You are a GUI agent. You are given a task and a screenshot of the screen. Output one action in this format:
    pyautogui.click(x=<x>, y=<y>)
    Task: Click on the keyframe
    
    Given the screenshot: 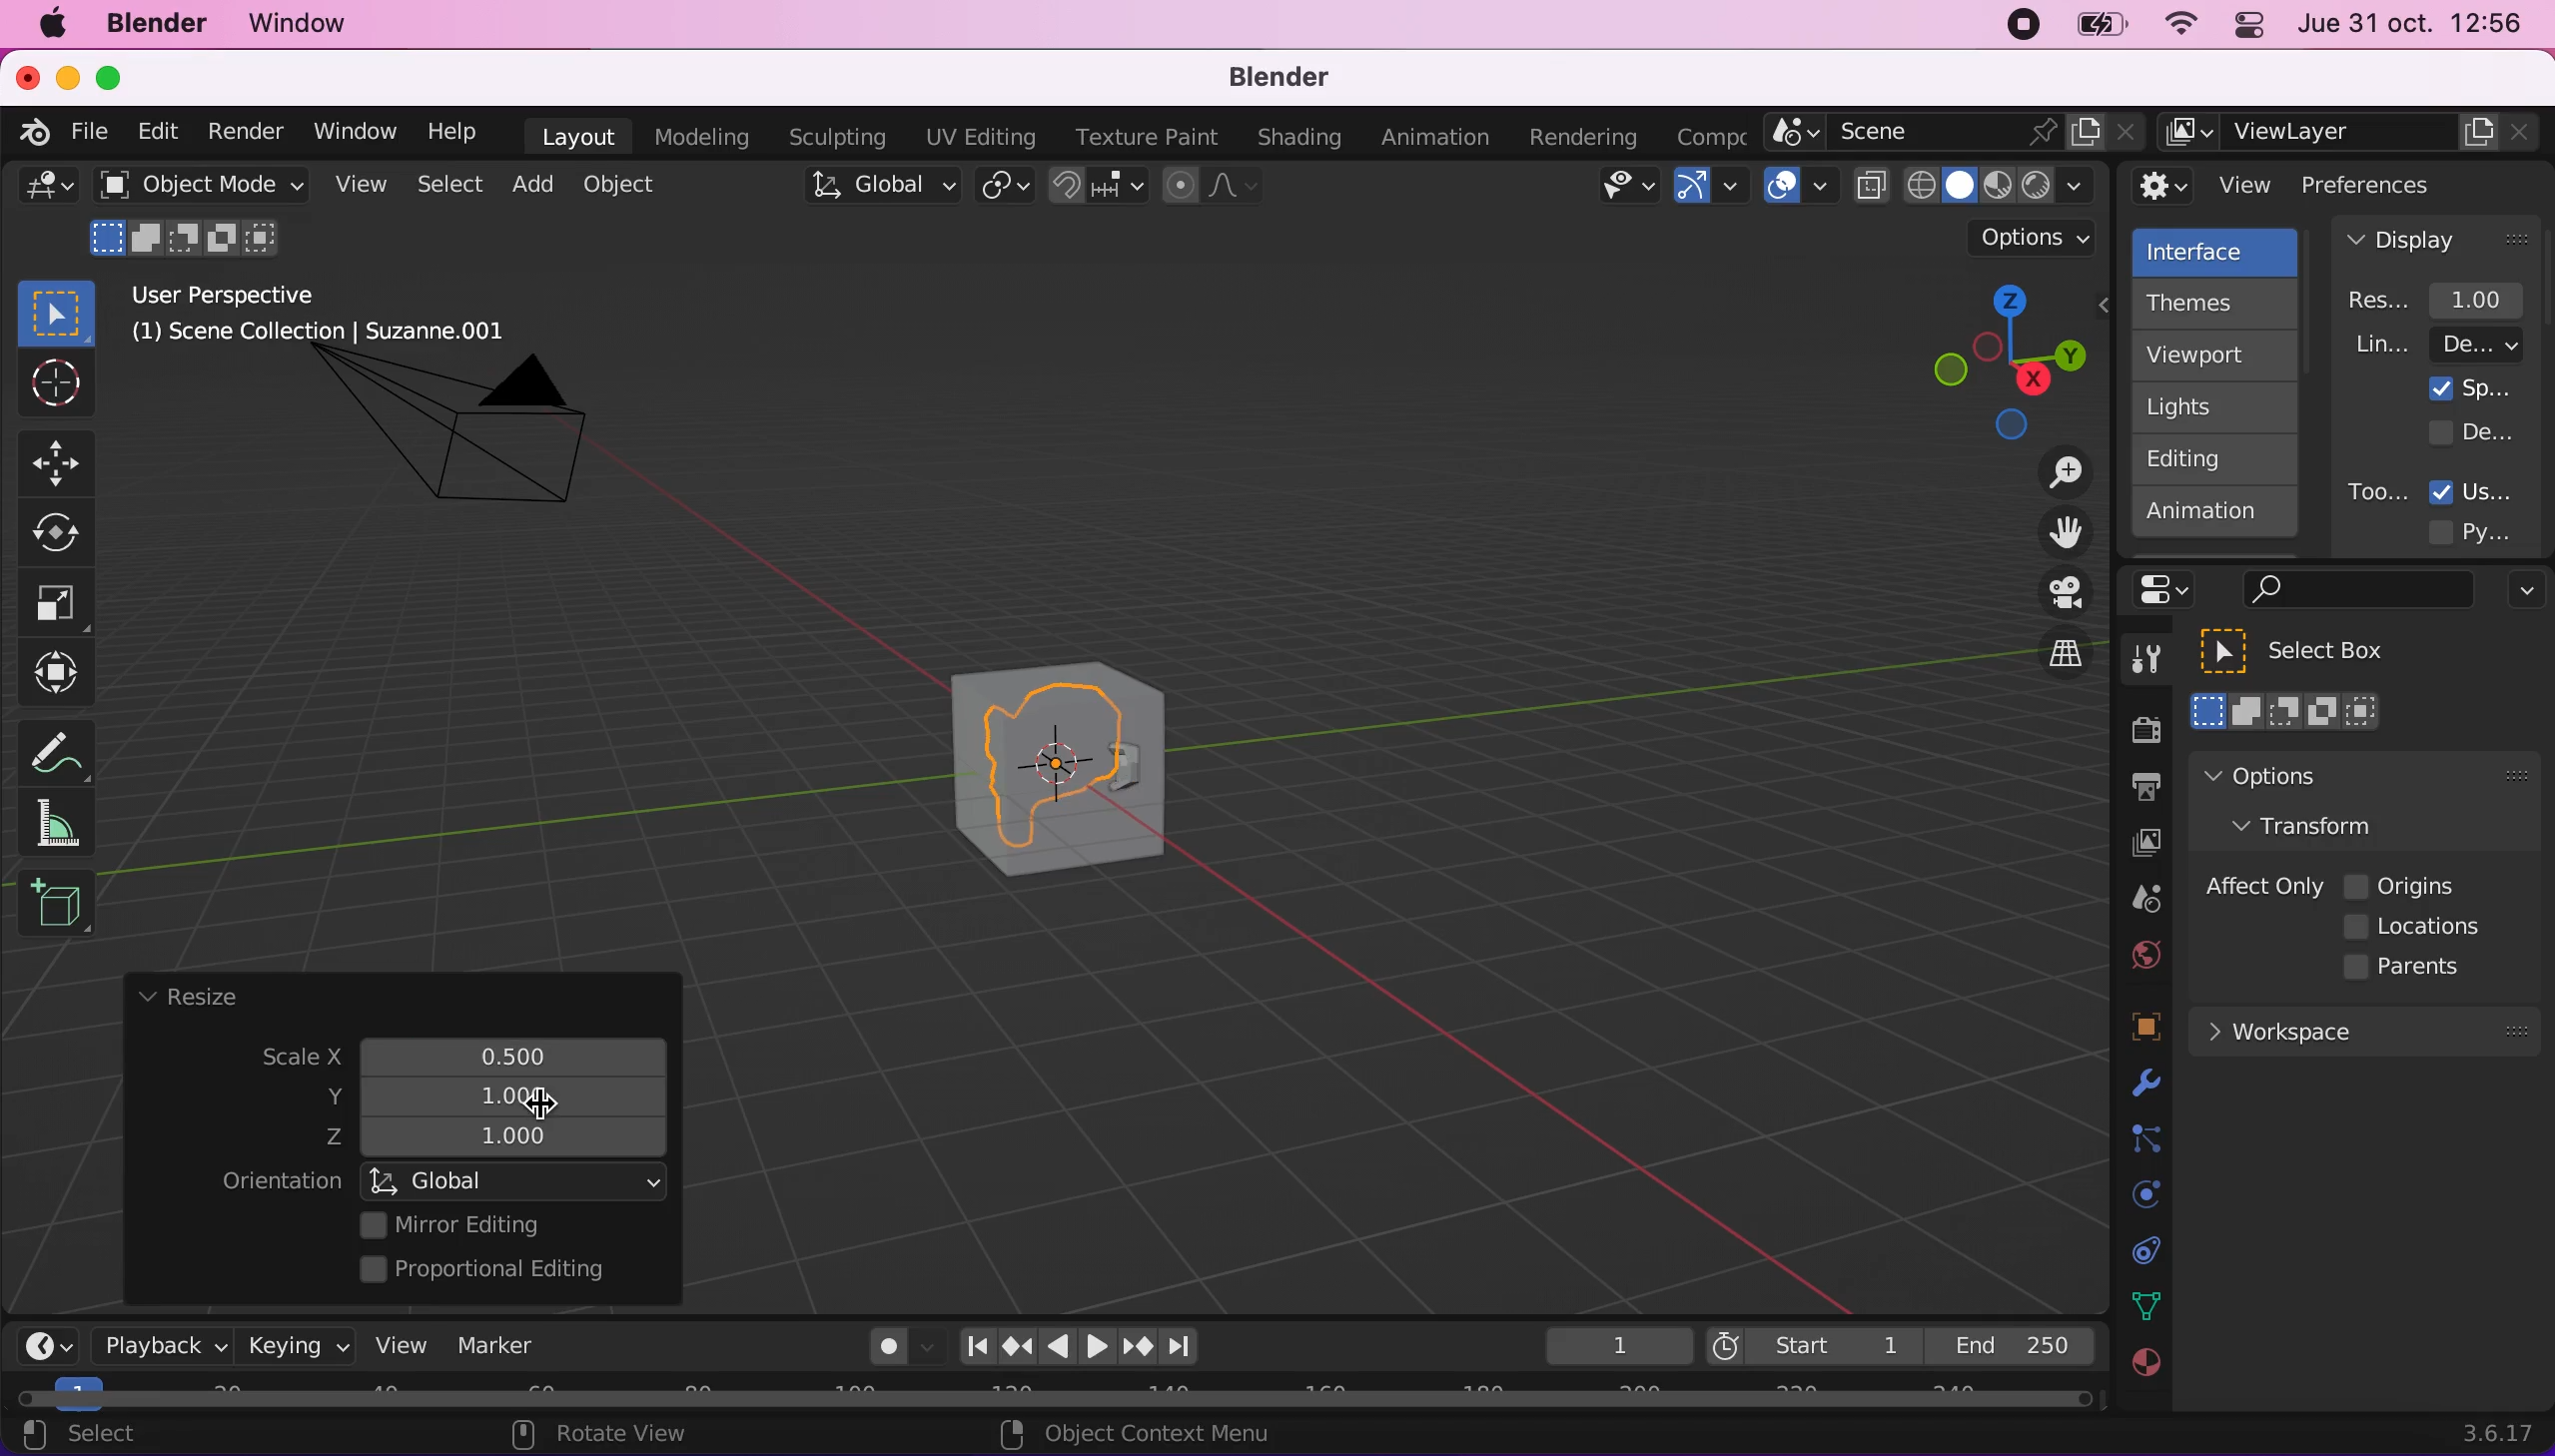 What is the action you would take?
    pyautogui.click(x=1616, y=1347)
    